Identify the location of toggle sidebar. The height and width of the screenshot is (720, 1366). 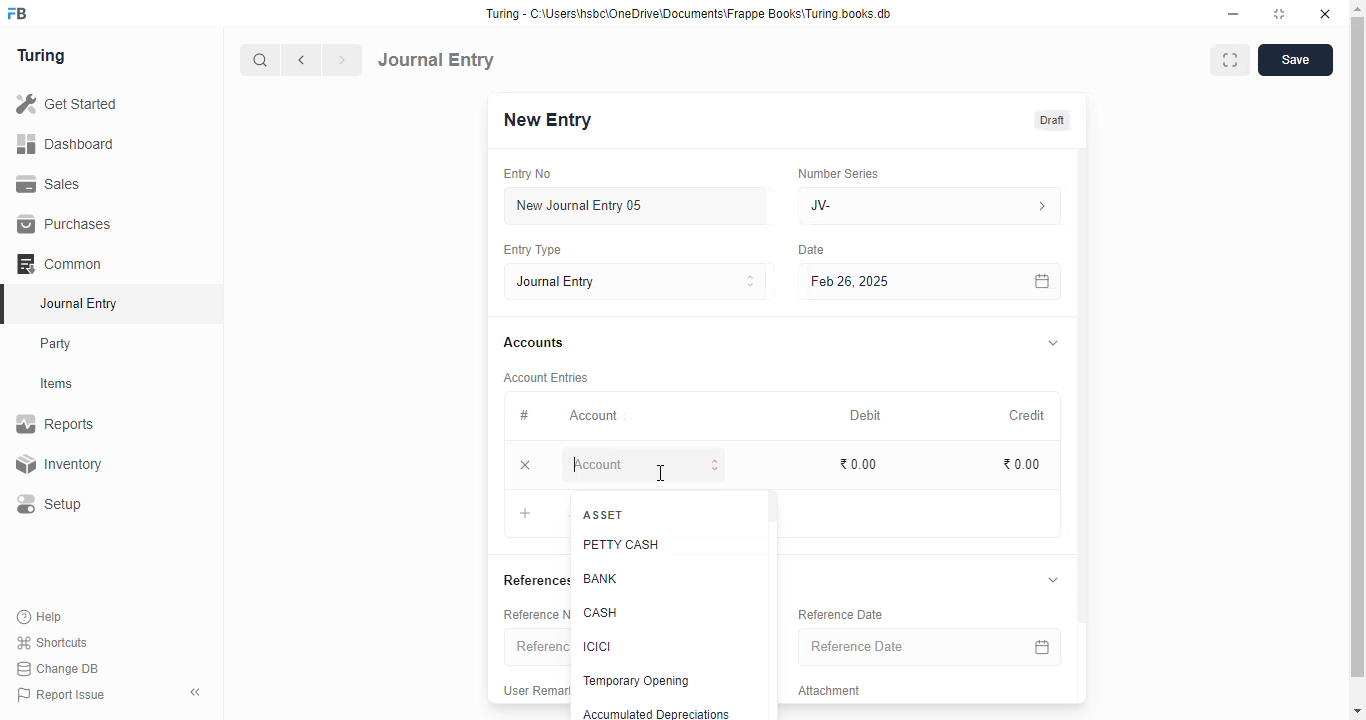
(197, 692).